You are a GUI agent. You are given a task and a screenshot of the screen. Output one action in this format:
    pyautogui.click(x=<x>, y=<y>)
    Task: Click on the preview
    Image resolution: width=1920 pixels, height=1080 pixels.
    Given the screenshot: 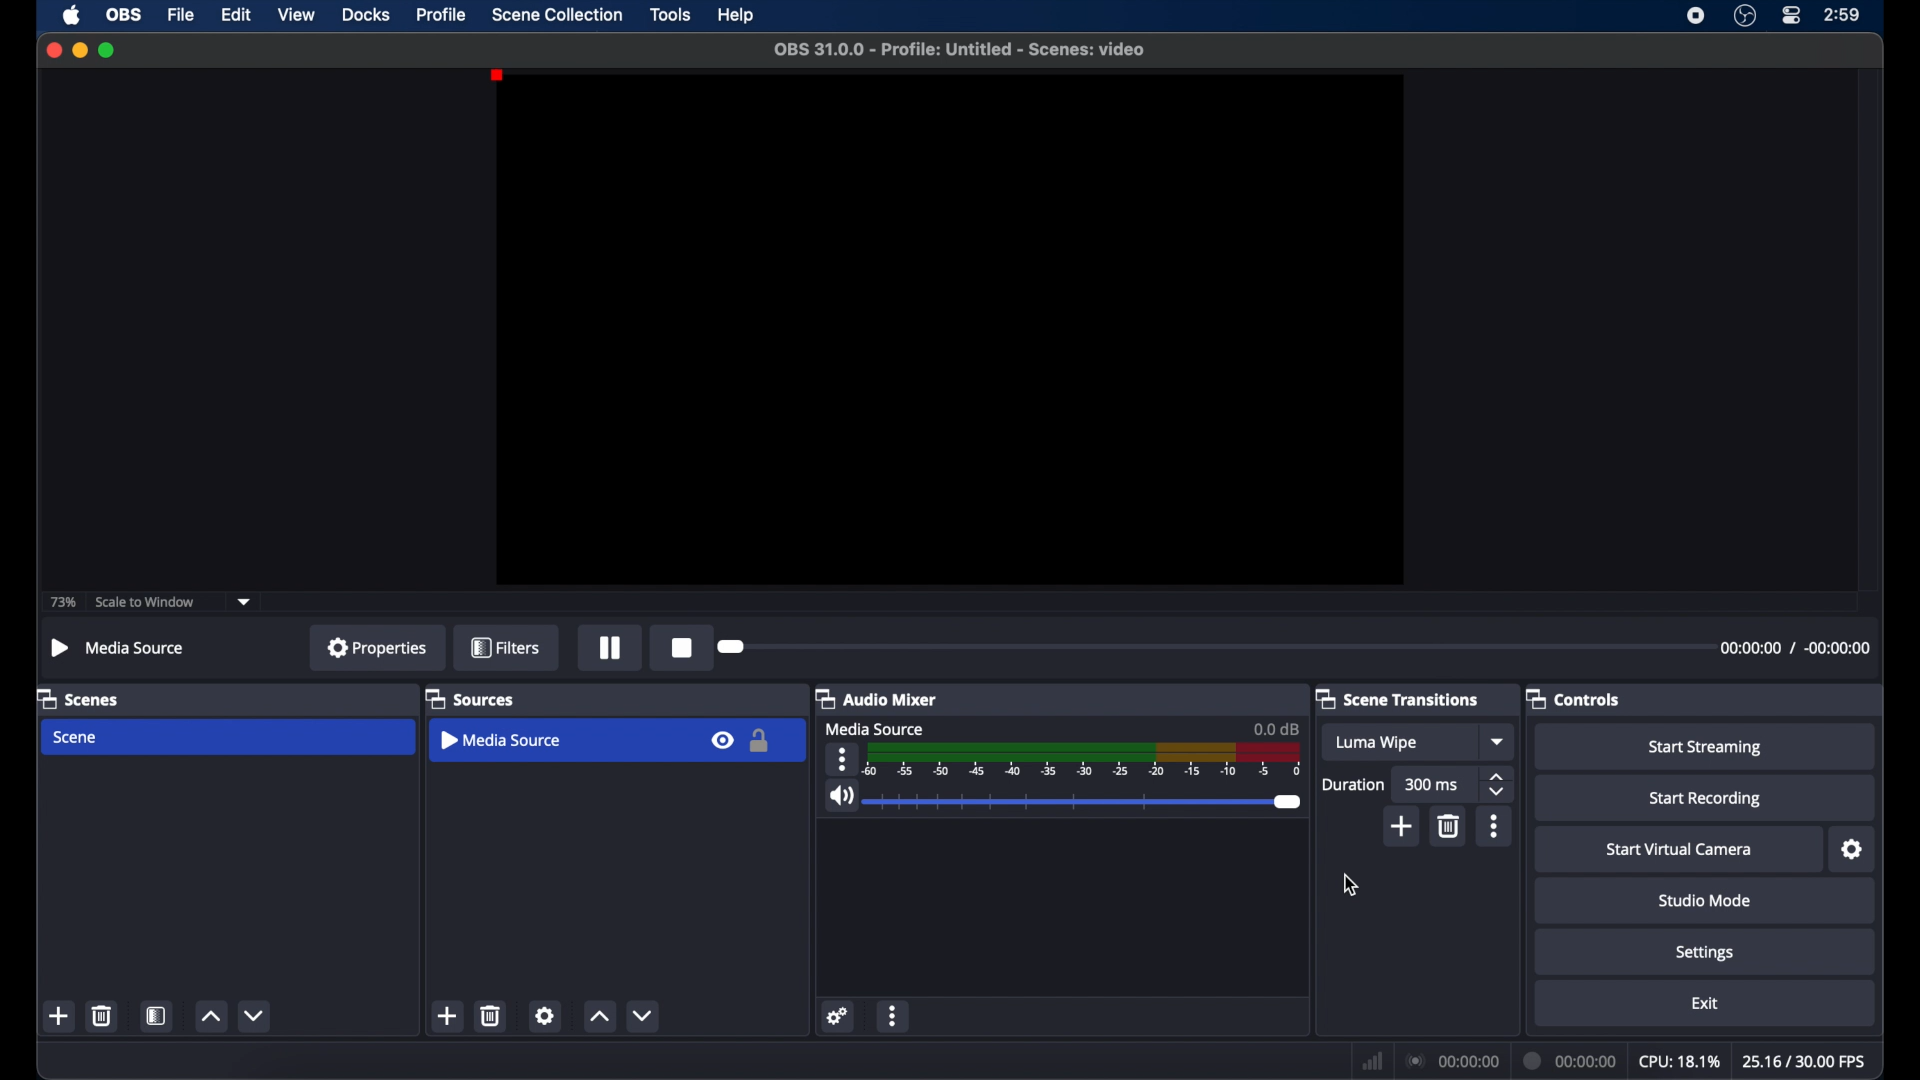 What is the action you would take?
    pyautogui.click(x=949, y=330)
    